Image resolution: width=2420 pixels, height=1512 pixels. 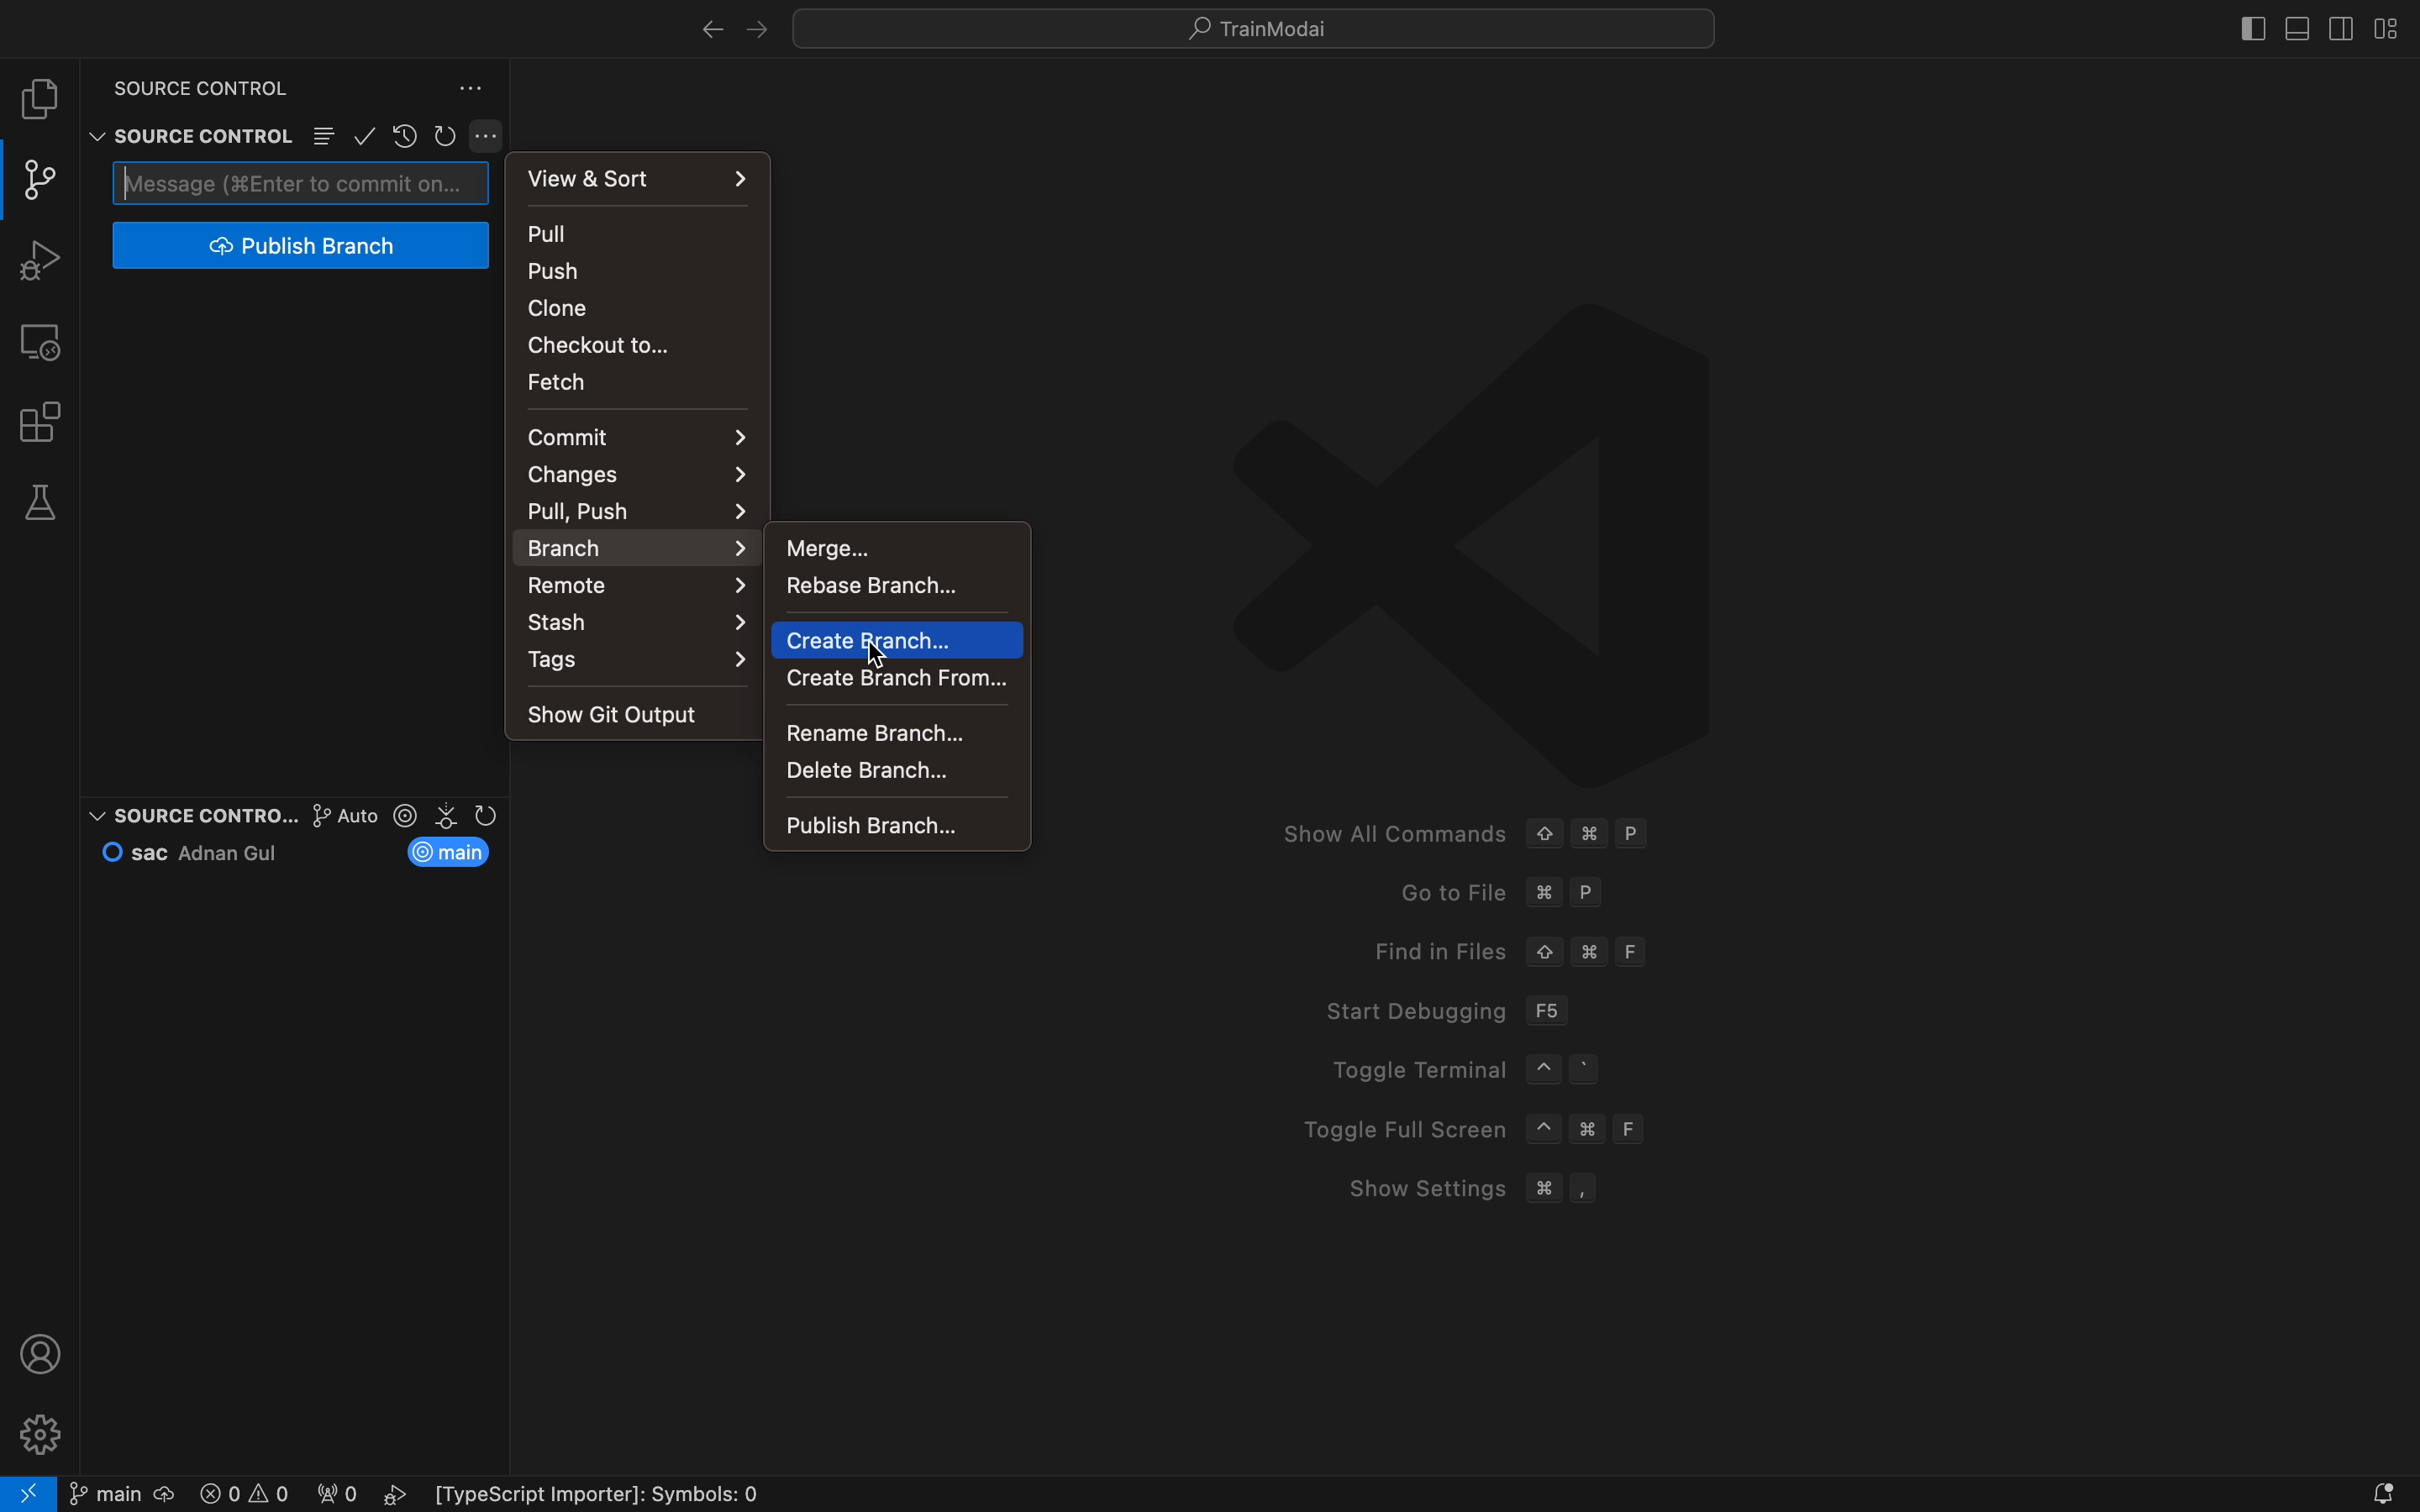 What do you see at coordinates (897, 676) in the screenshot?
I see `create branch from specific  branhc` at bounding box center [897, 676].